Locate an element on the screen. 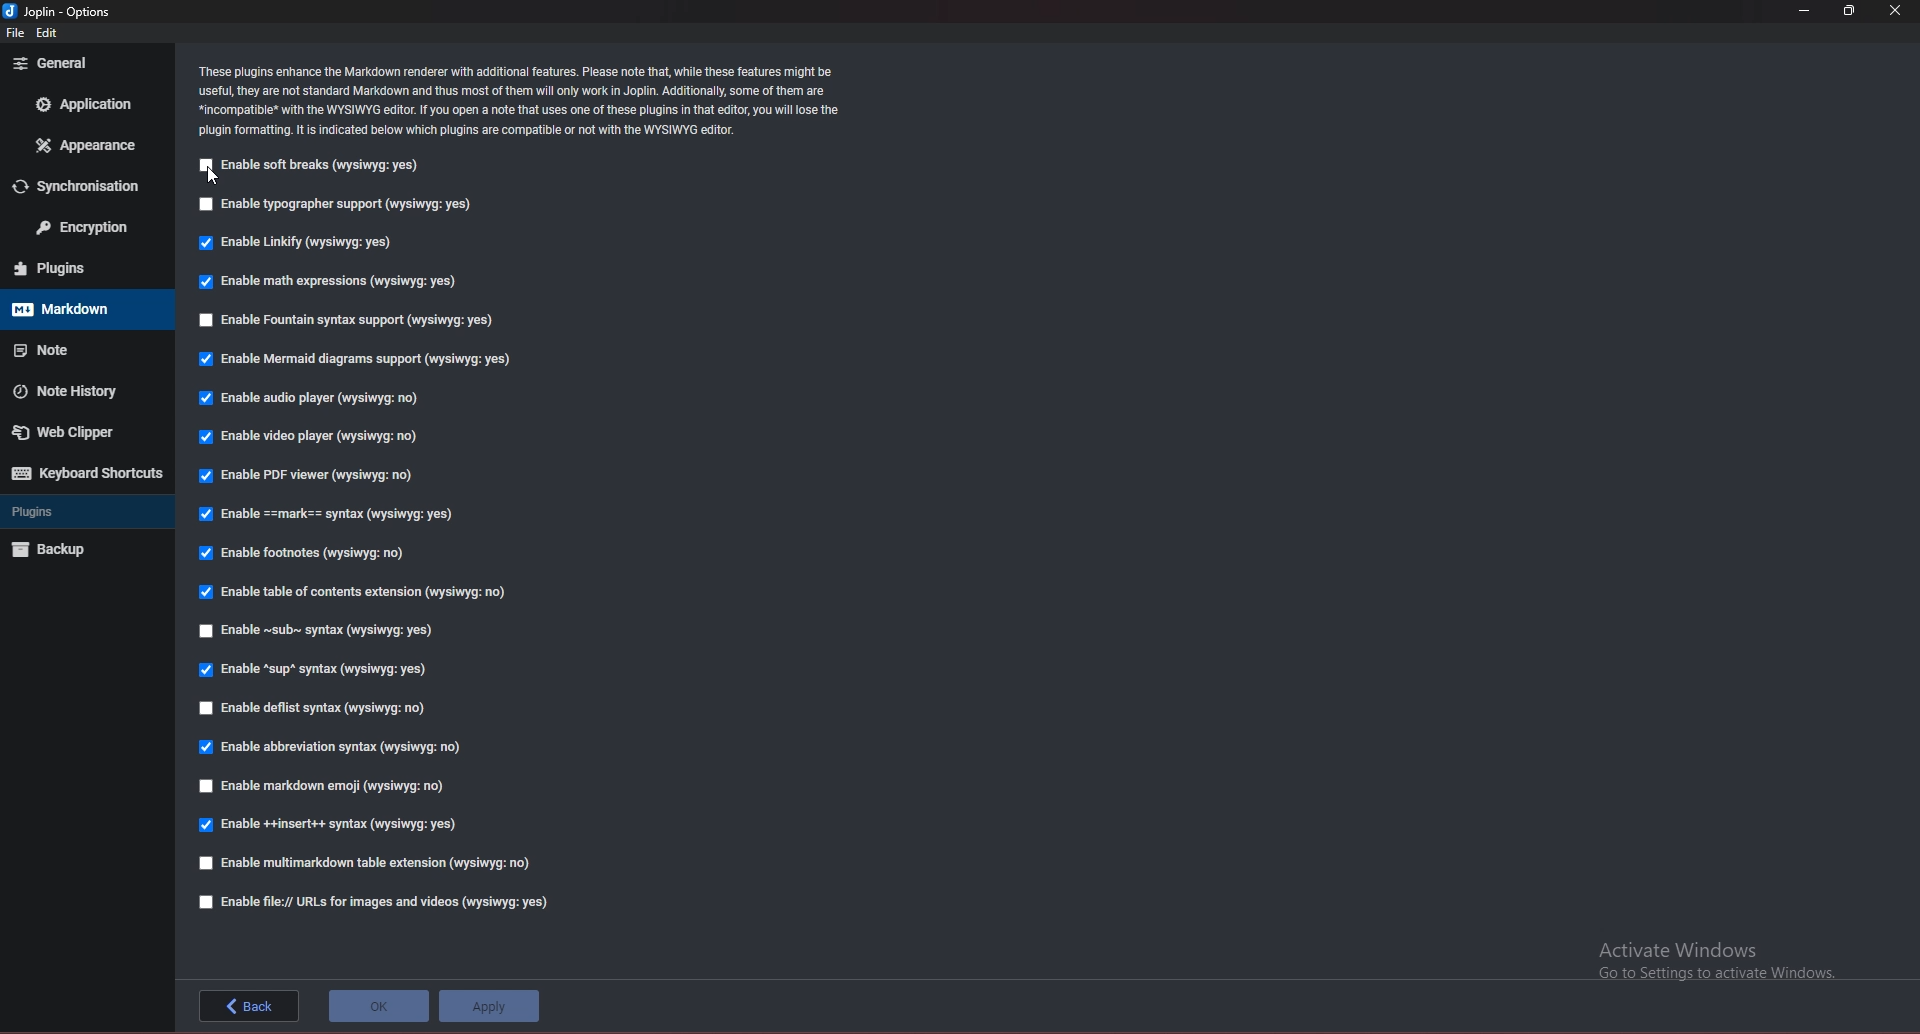 Image resolution: width=1920 pixels, height=1034 pixels. apply is located at coordinates (489, 1006).